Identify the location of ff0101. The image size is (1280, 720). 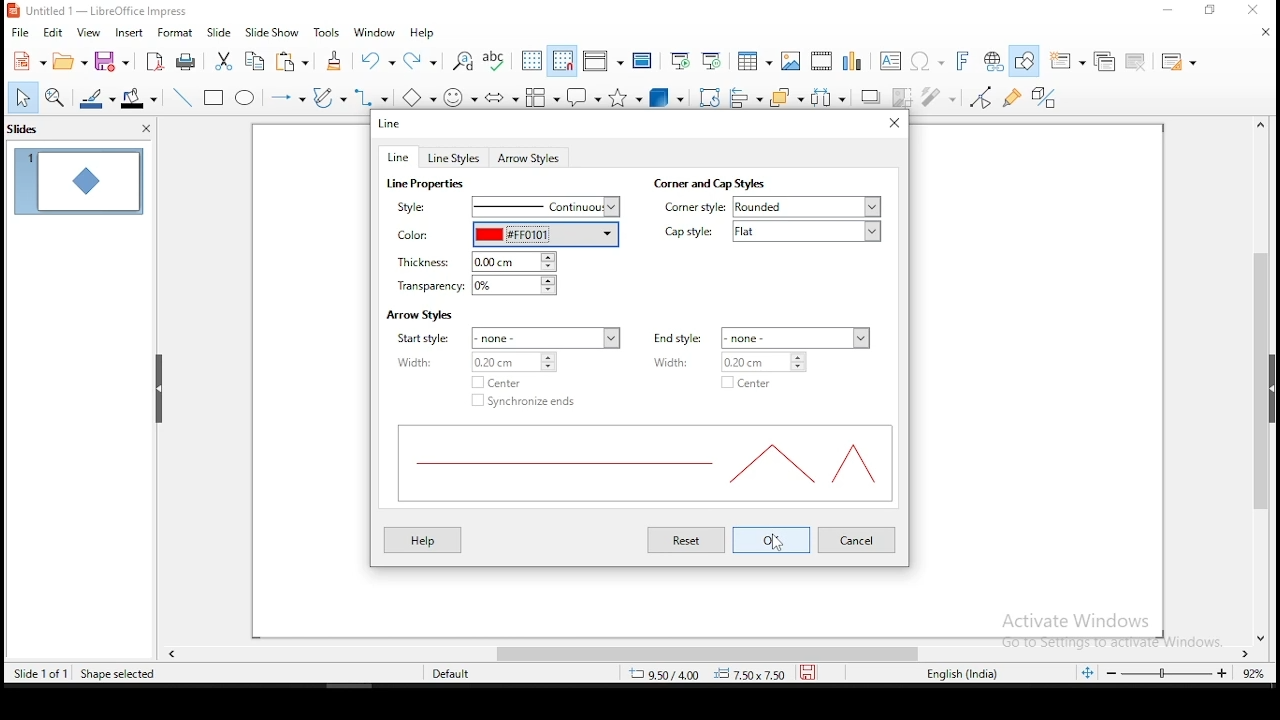
(545, 233).